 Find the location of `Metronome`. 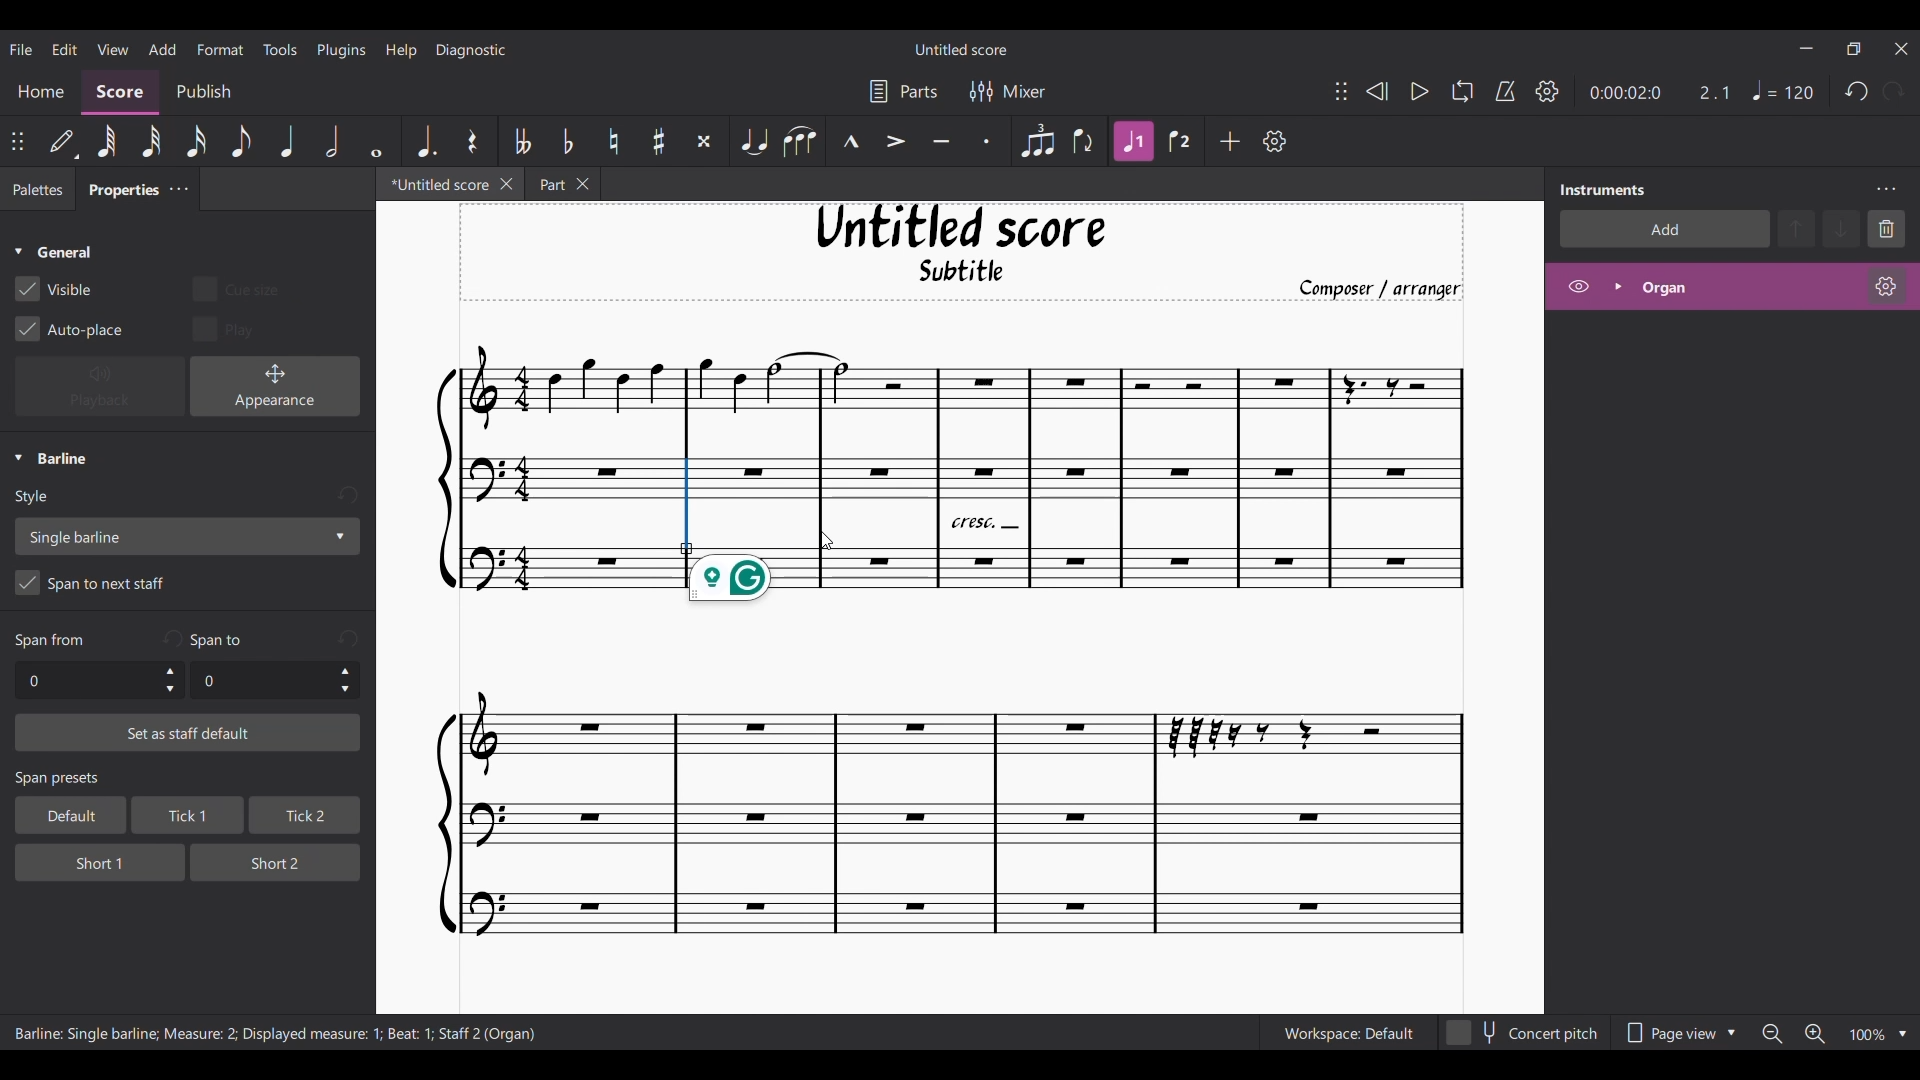

Metronome is located at coordinates (1505, 91).